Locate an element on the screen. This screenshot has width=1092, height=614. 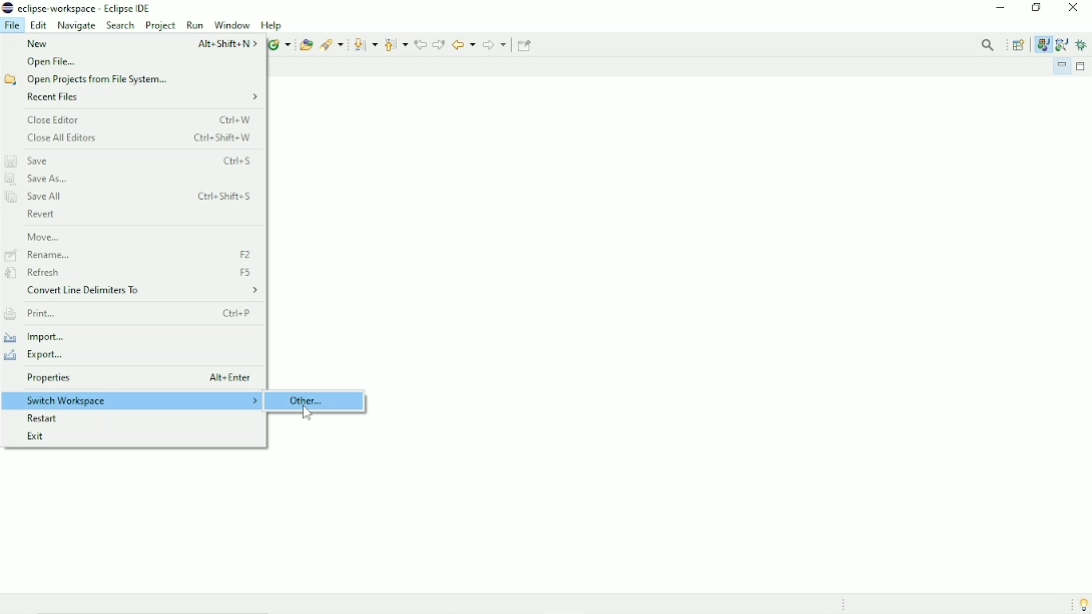
Cursor is located at coordinates (306, 413).